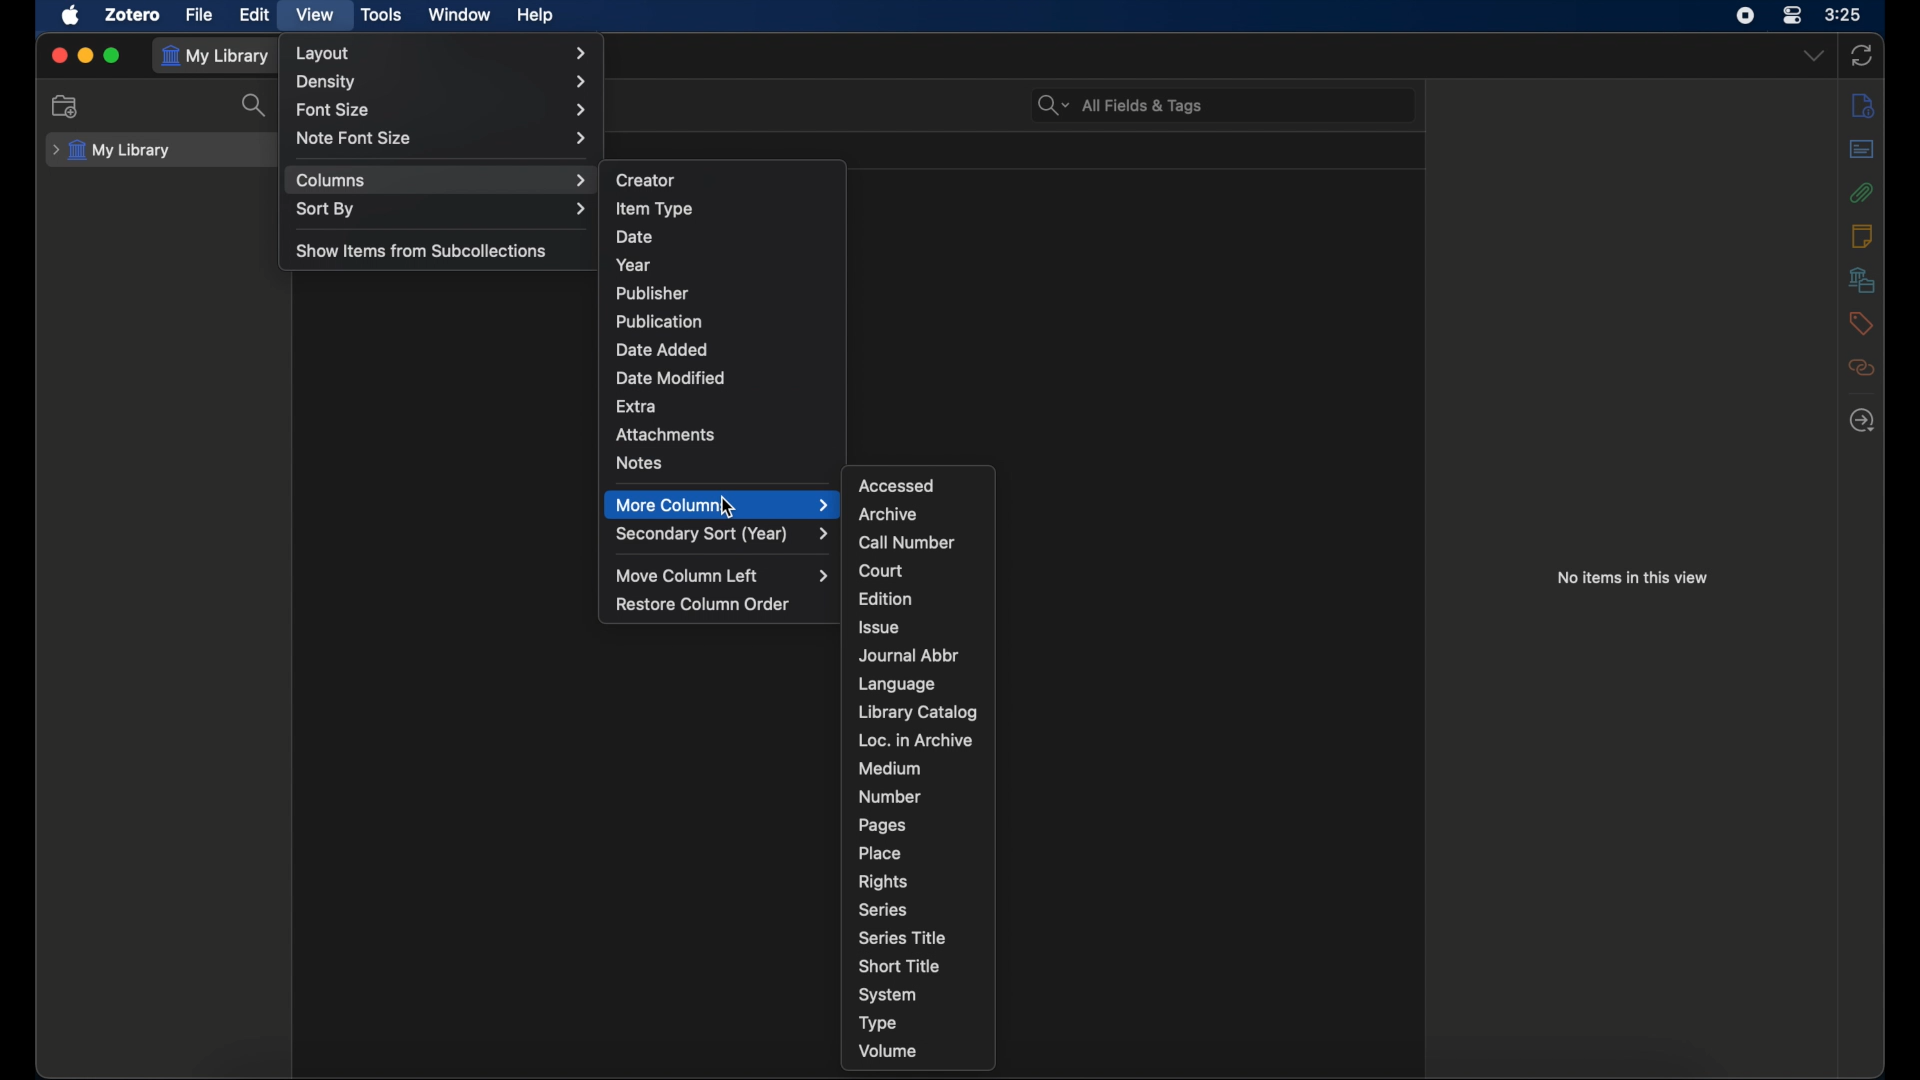 The height and width of the screenshot is (1080, 1920). What do you see at coordinates (256, 107) in the screenshot?
I see `search` at bounding box center [256, 107].